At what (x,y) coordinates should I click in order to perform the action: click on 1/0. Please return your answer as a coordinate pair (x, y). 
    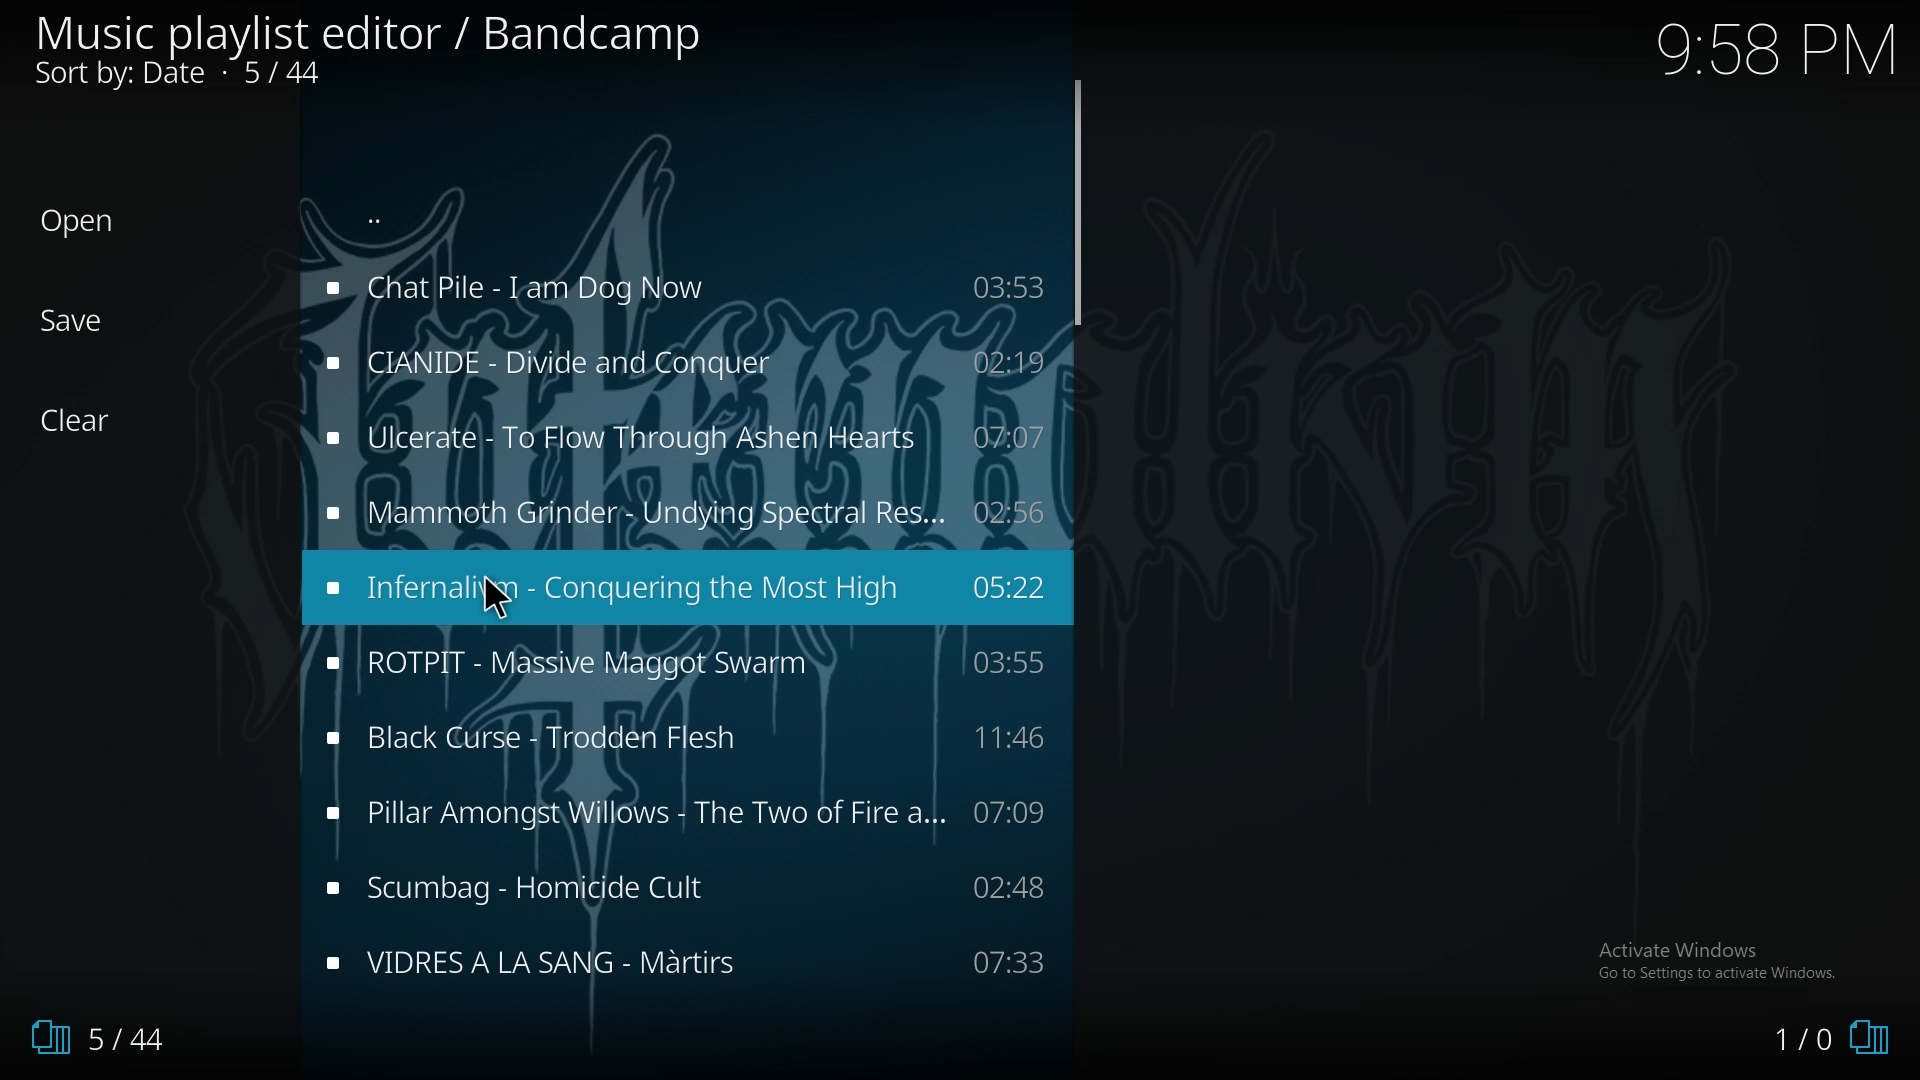
    Looking at the image, I should click on (1830, 1041).